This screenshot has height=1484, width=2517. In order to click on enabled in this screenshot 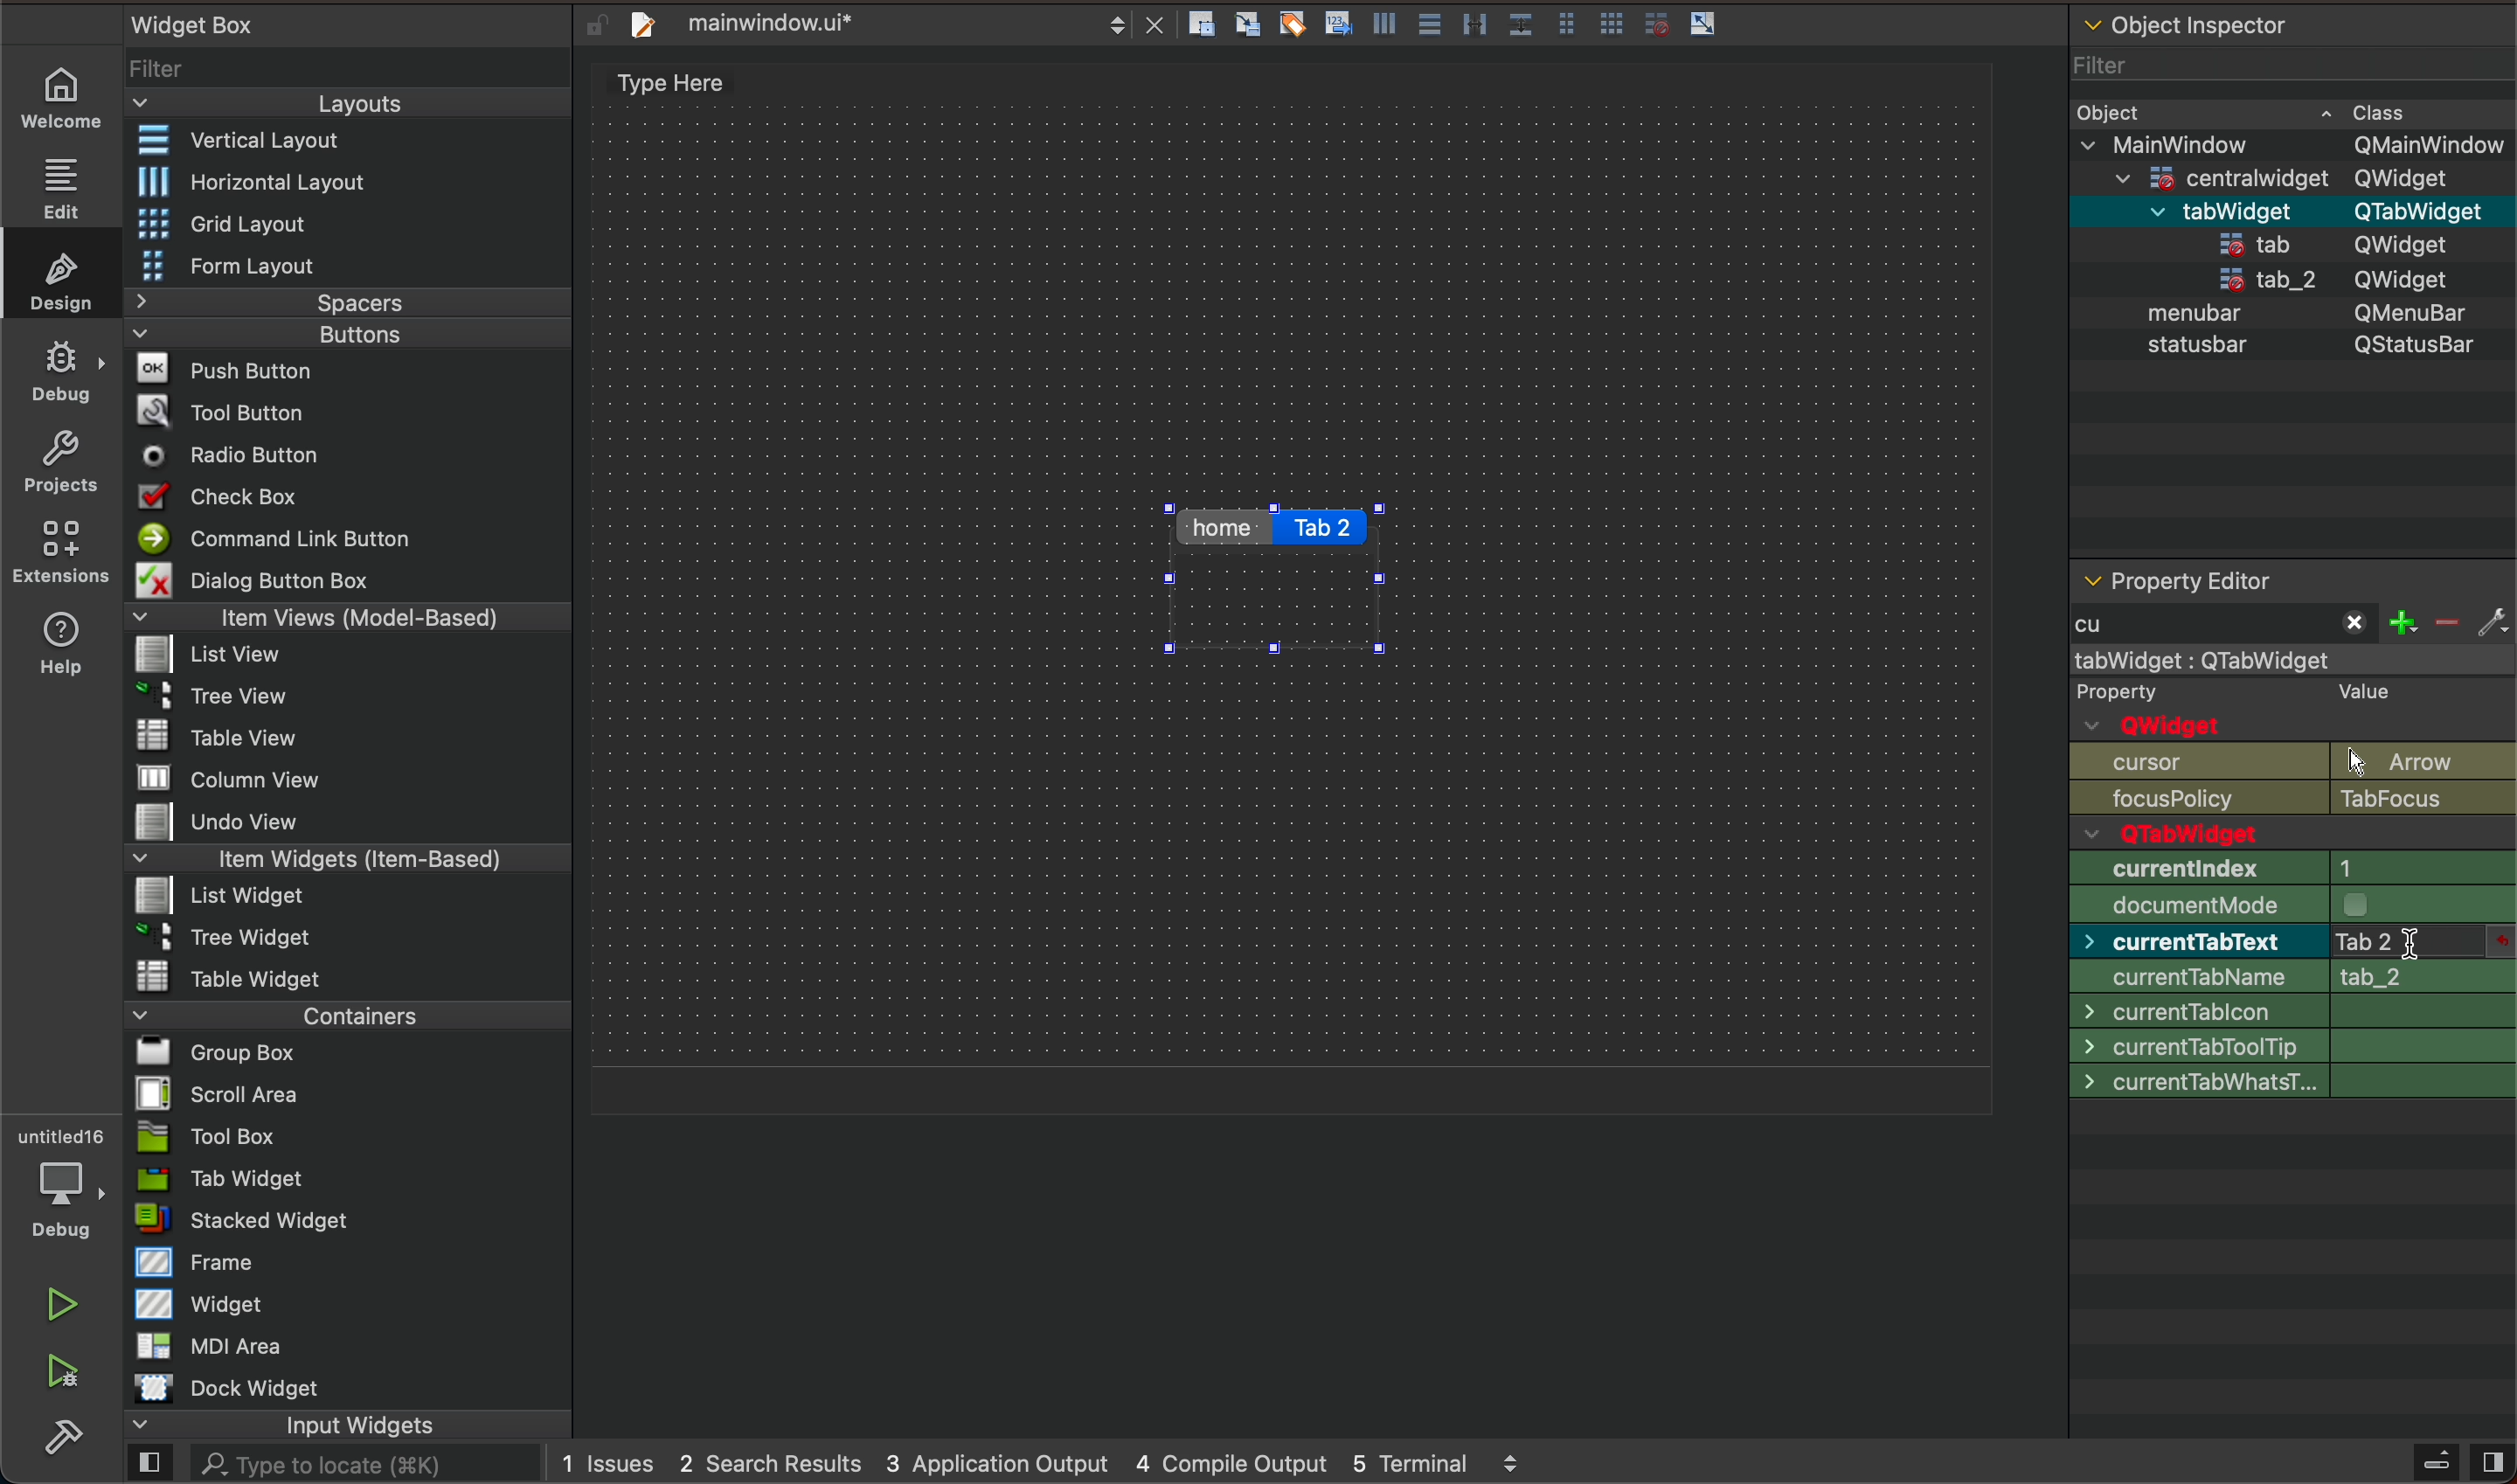, I will do `click(2288, 831)`.